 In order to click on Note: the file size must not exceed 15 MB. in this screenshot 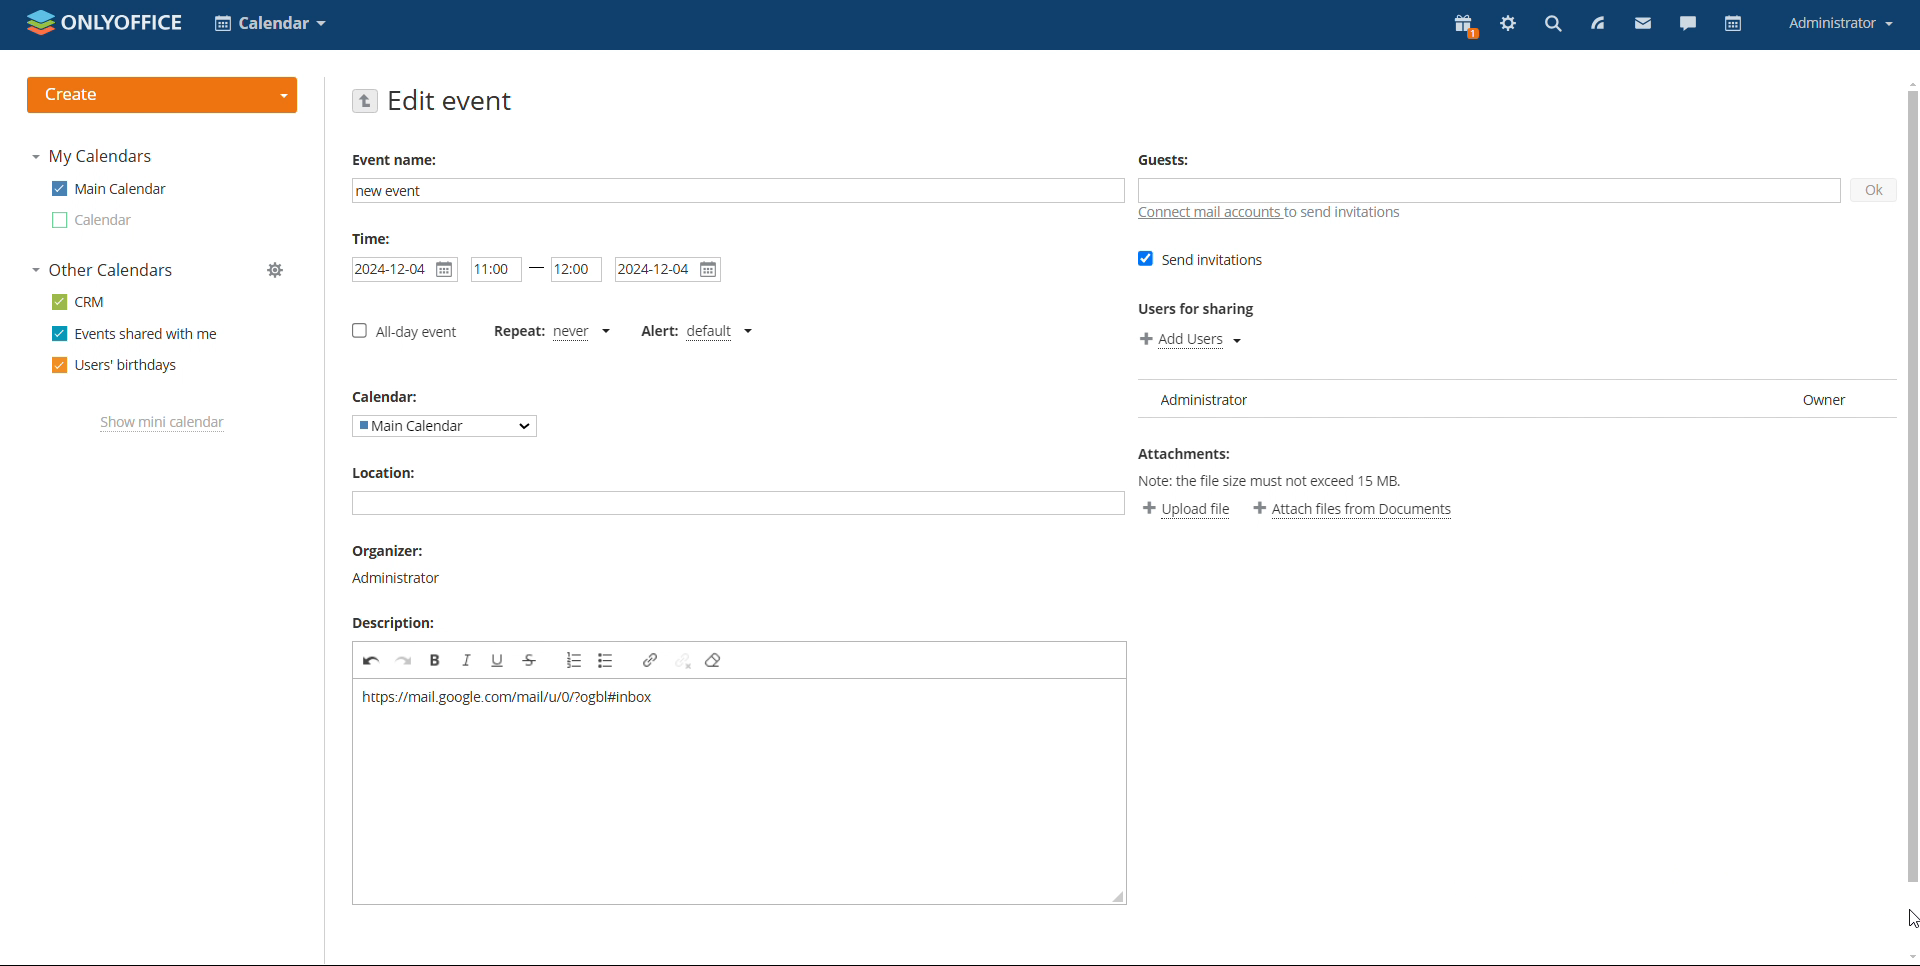, I will do `click(1276, 484)`.